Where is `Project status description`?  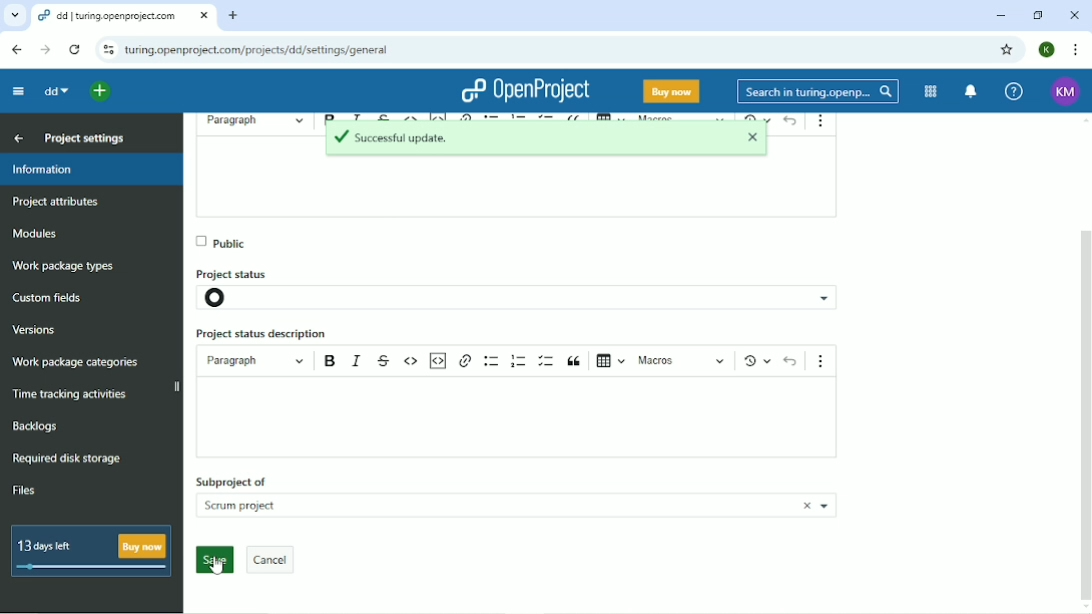
Project status description is located at coordinates (259, 333).